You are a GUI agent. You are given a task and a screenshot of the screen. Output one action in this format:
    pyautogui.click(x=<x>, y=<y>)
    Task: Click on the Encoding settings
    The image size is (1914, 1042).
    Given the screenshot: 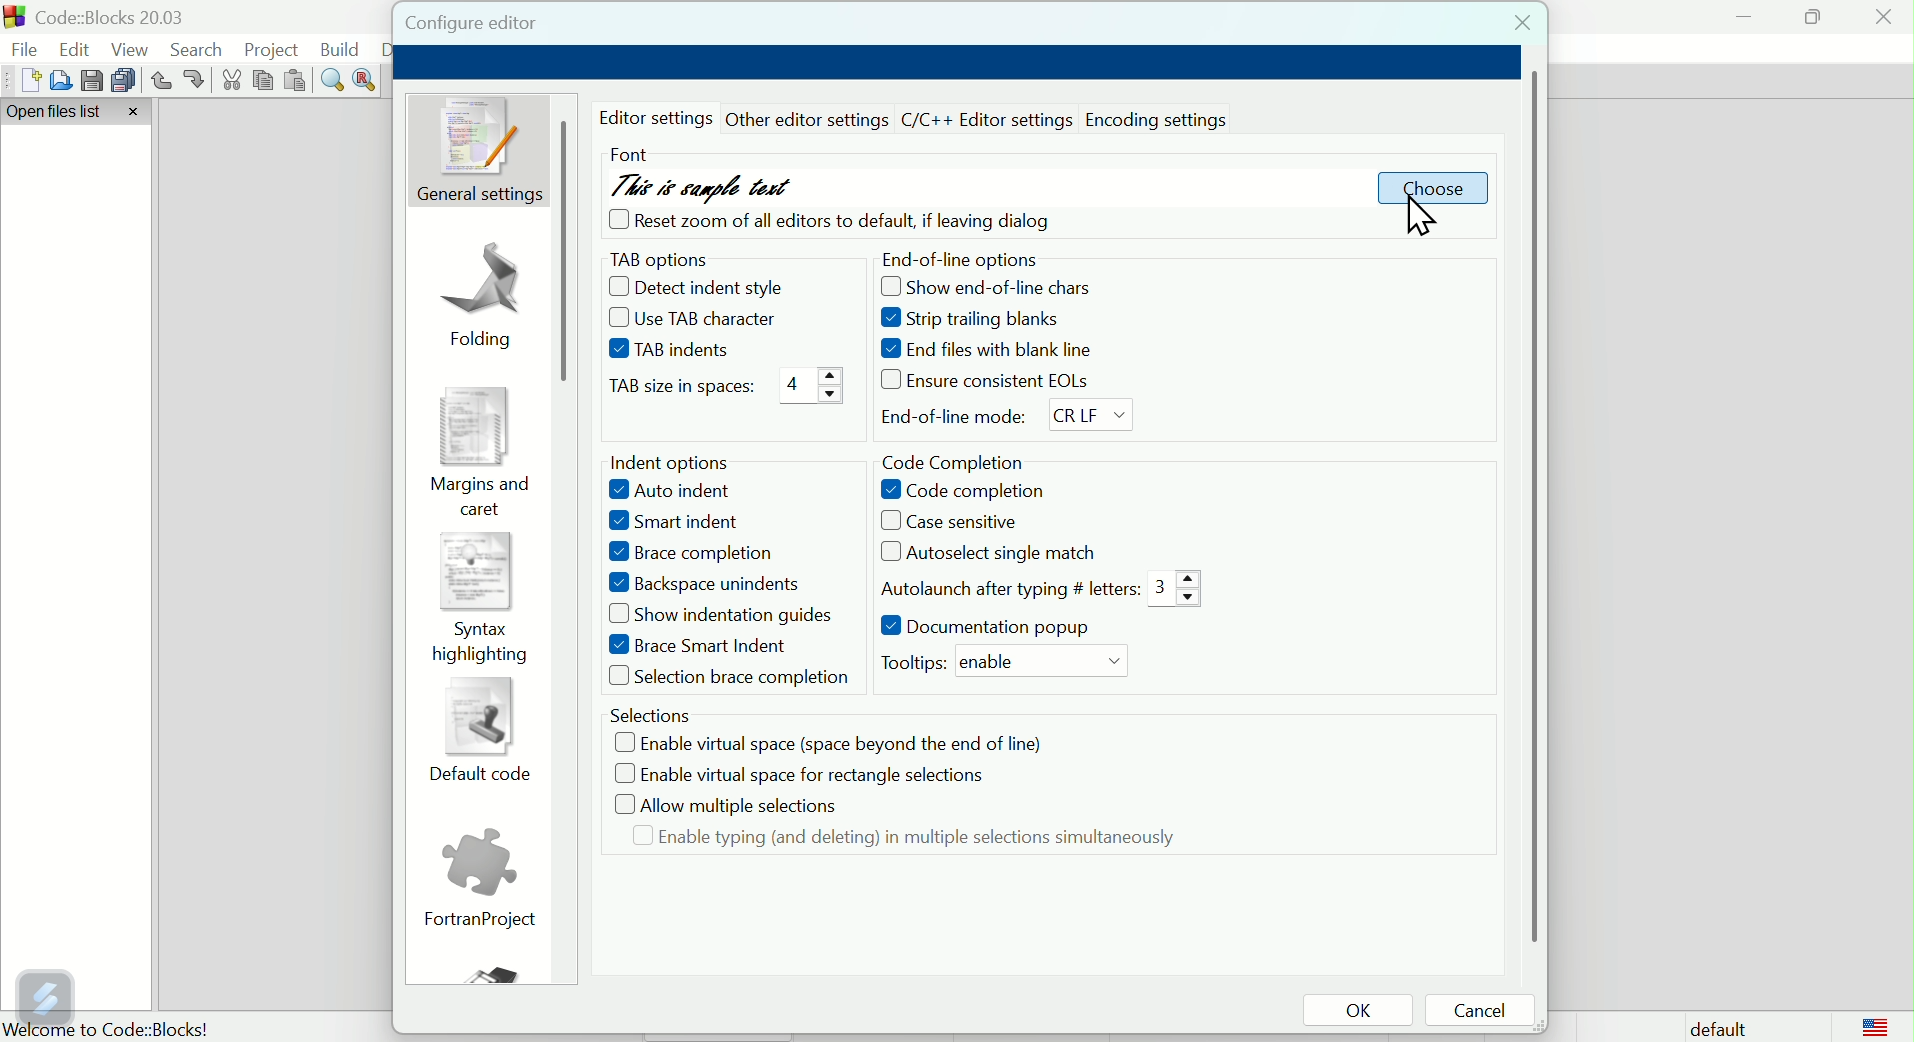 What is the action you would take?
    pyautogui.click(x=1161, y=118)
    